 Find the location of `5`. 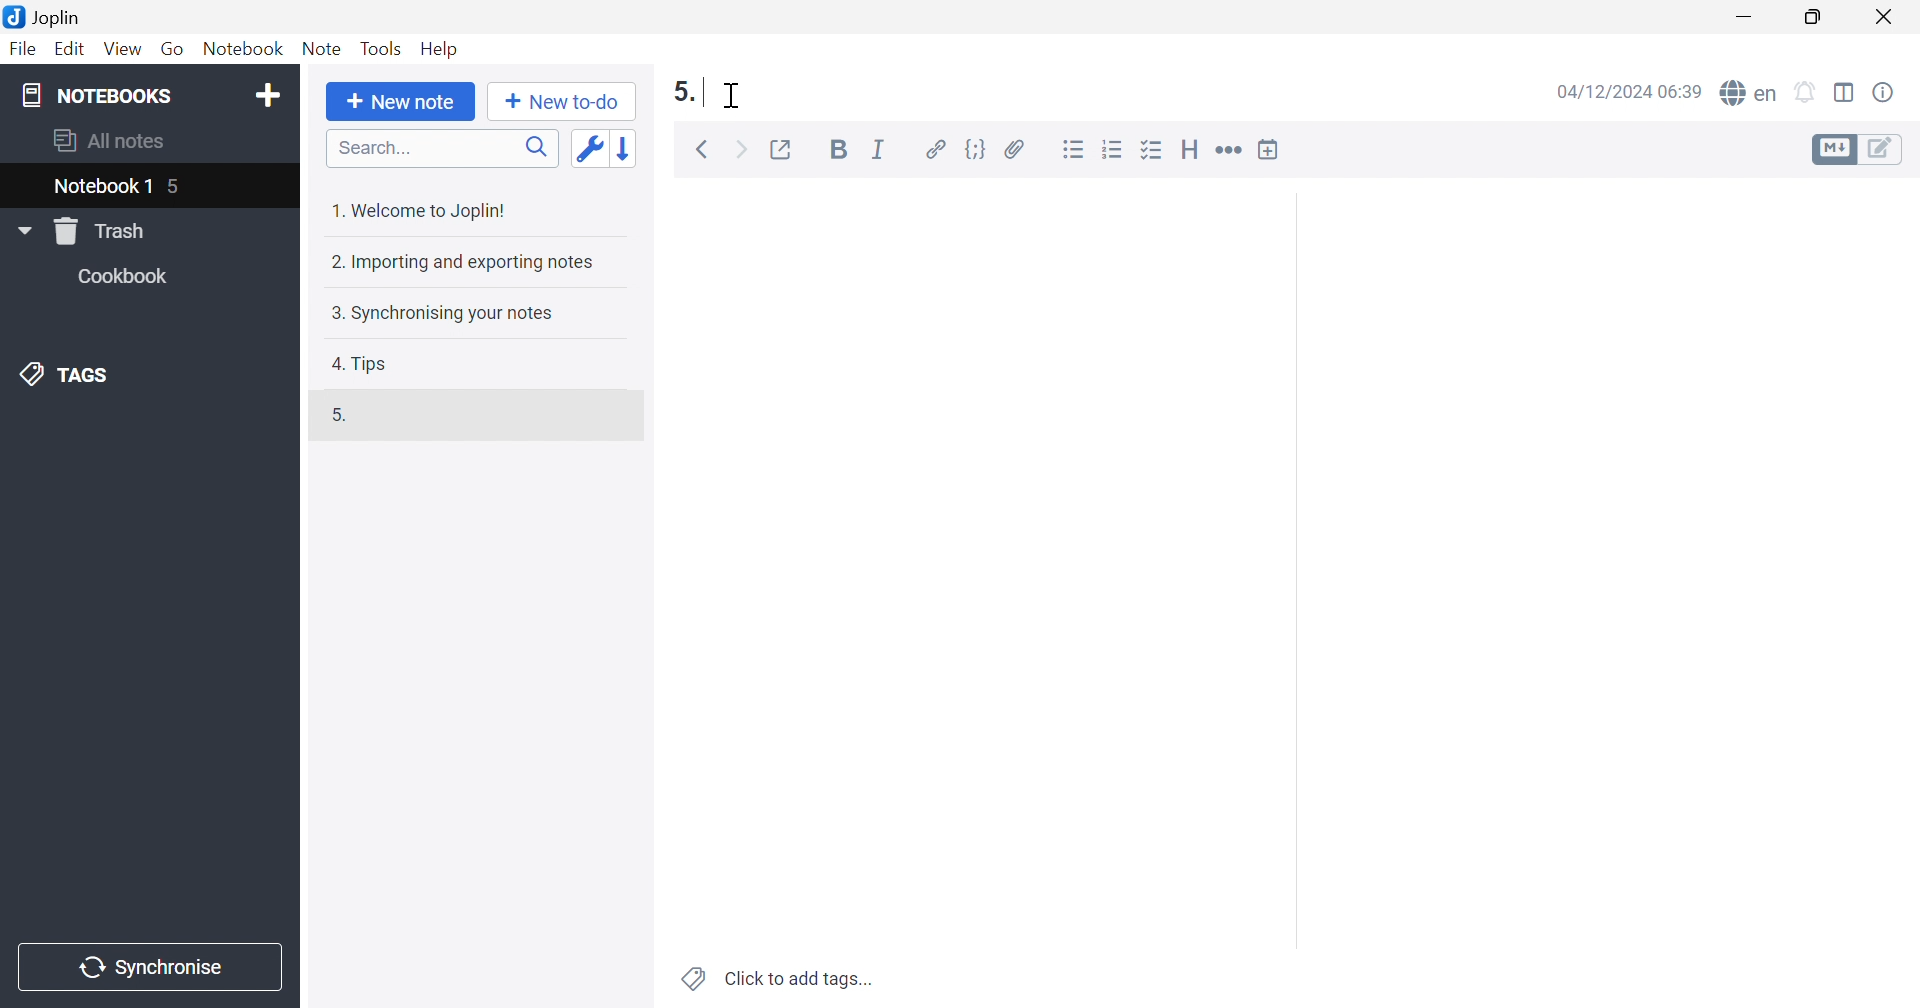

5 is located at coordinates (177, 184).